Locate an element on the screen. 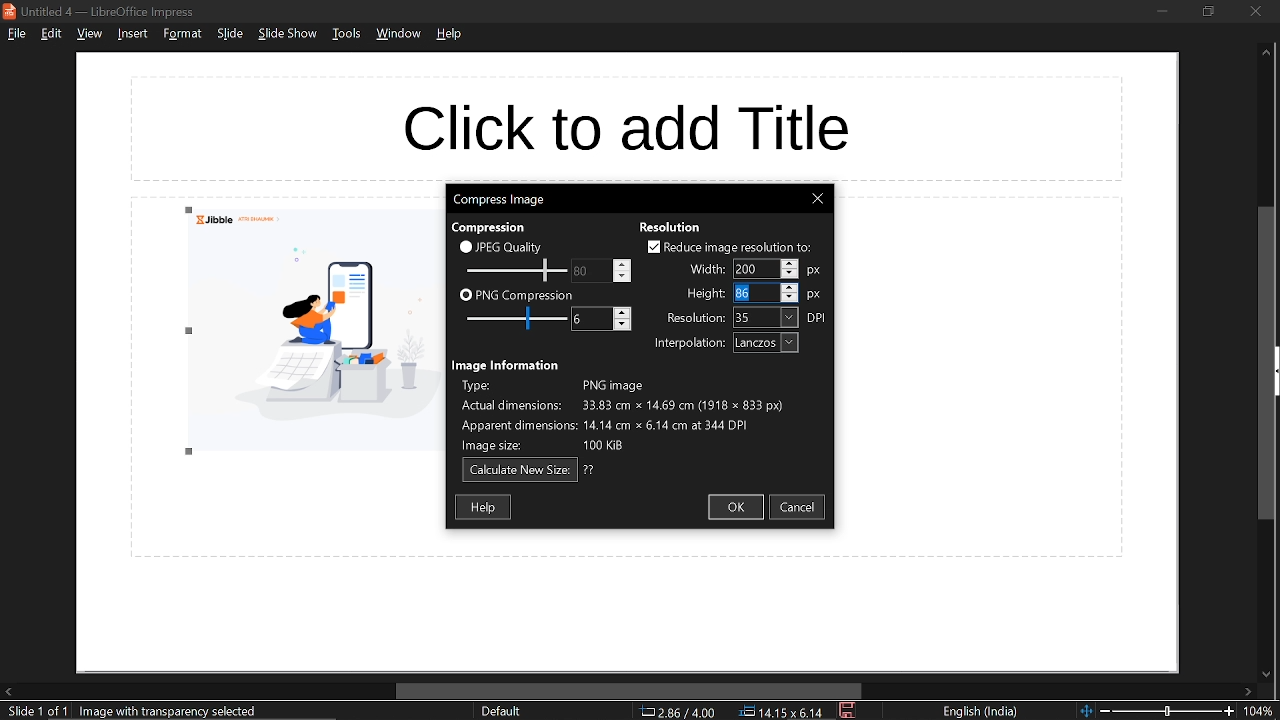  tools is located at coordinates (346, 33).